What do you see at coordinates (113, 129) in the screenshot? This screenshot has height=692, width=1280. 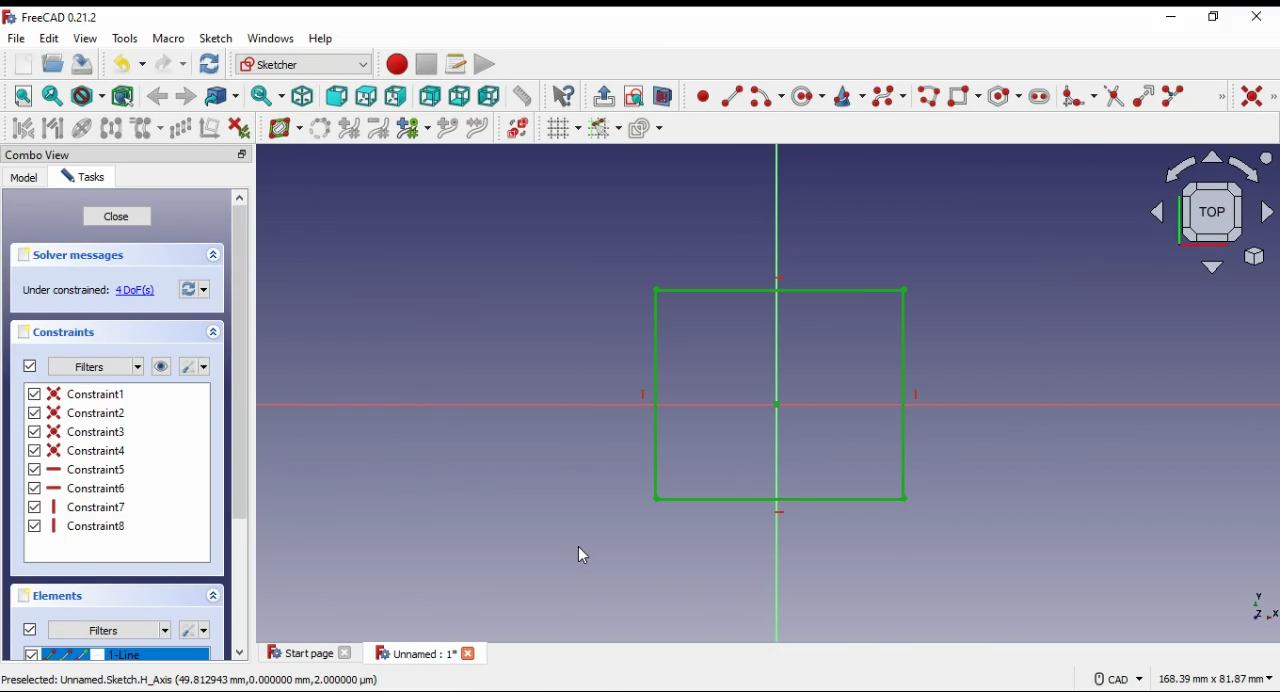 I see `symmetry` at bounding box center [113, 129].